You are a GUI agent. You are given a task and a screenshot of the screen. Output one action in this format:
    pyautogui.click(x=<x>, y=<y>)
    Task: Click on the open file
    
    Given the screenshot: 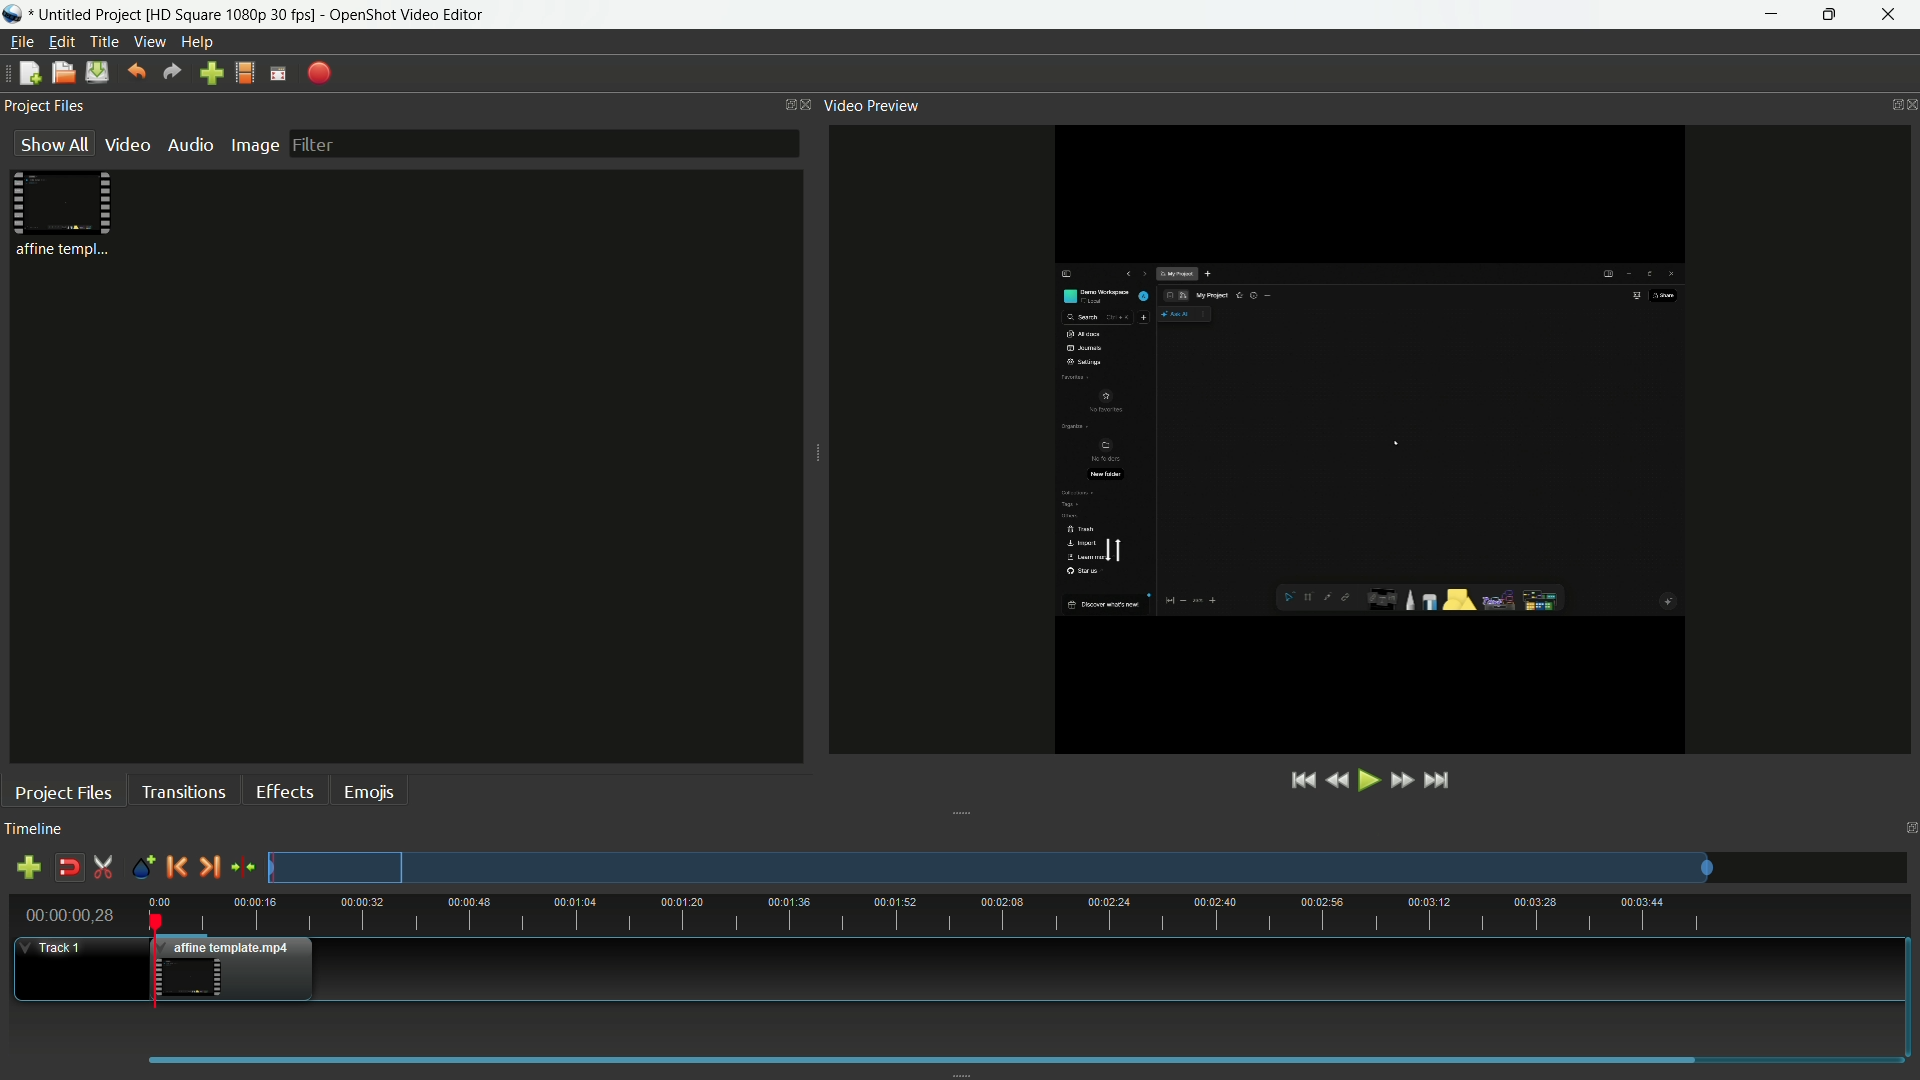 What is the action you would take?
    pyautogui.click(x=63, y=73)
    